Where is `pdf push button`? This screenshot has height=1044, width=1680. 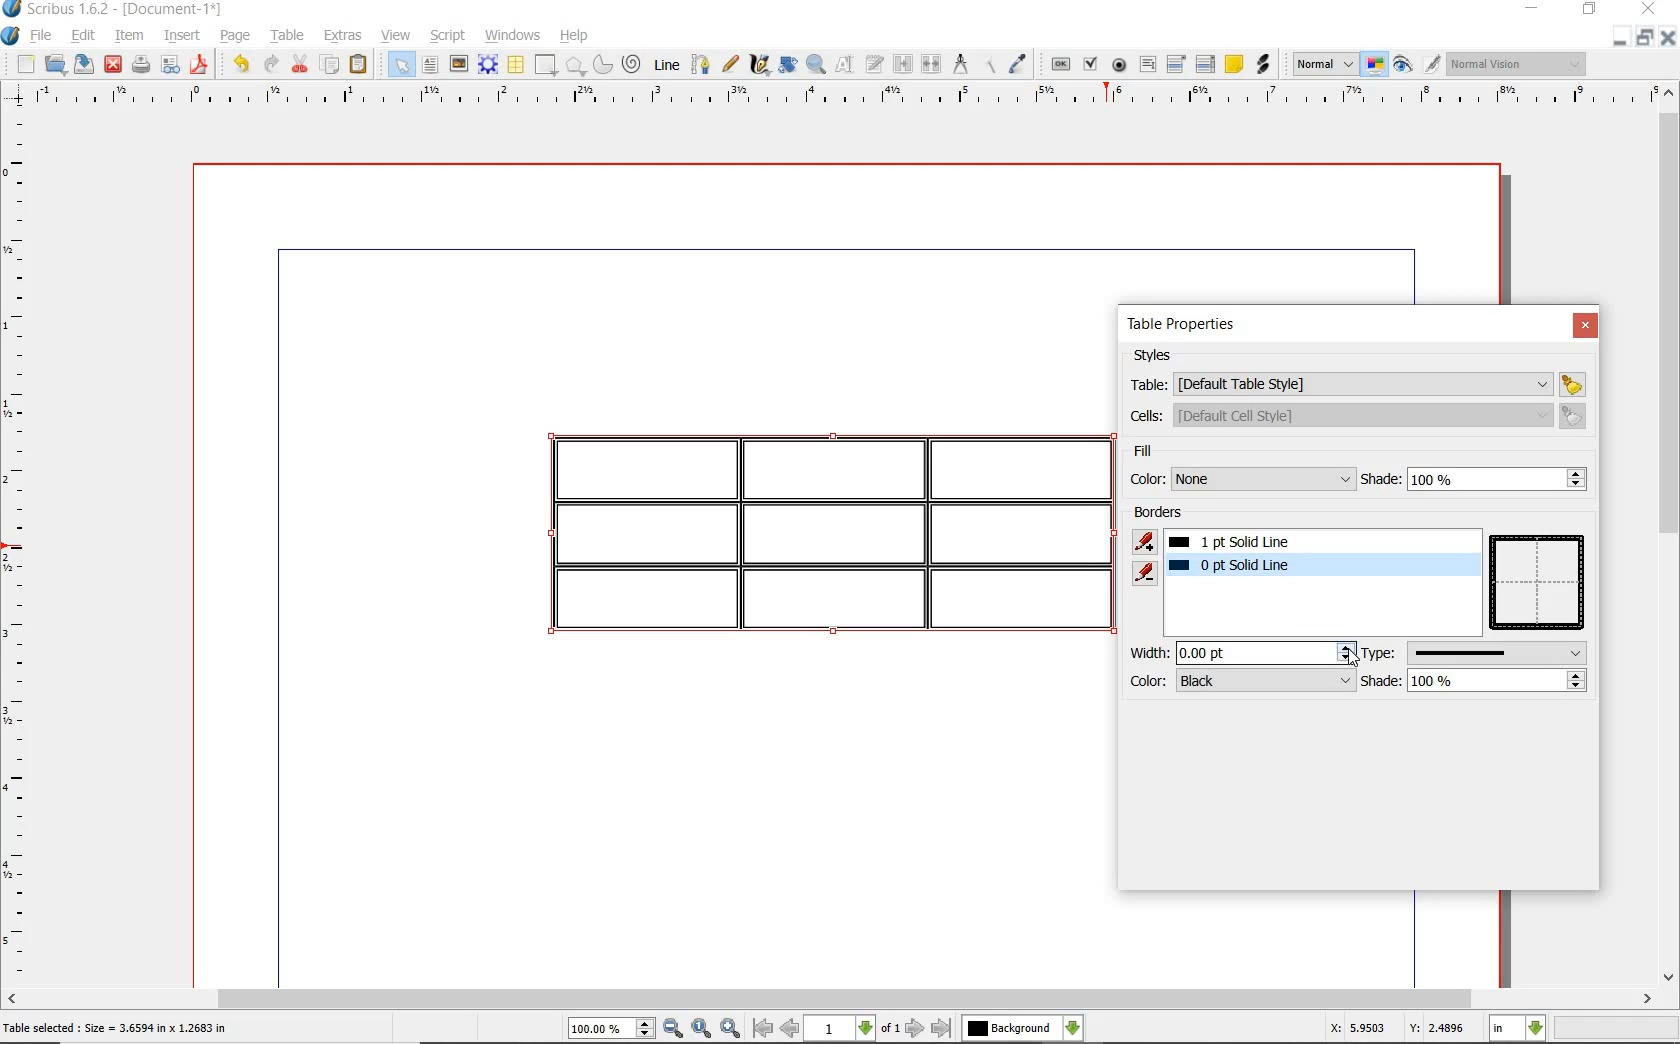 pdf push button is located at coordinates (1061, 65).